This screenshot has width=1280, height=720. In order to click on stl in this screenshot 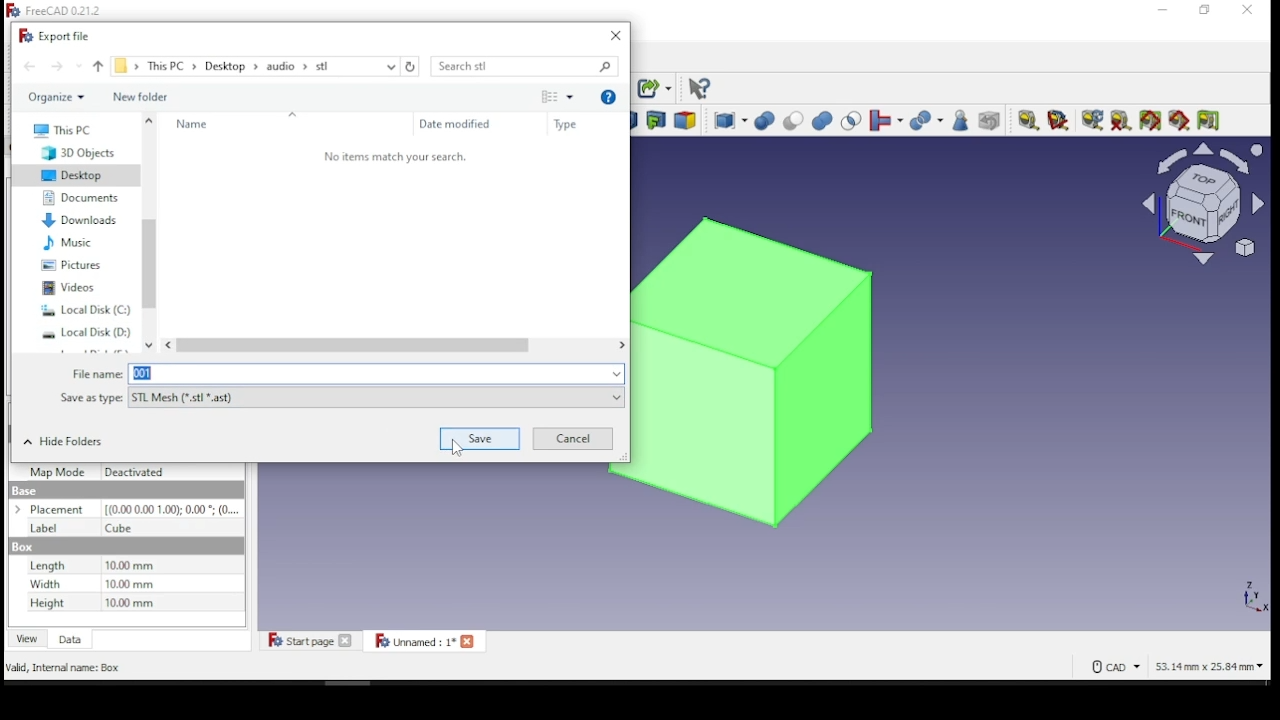, I will do `click(324, 65)`.